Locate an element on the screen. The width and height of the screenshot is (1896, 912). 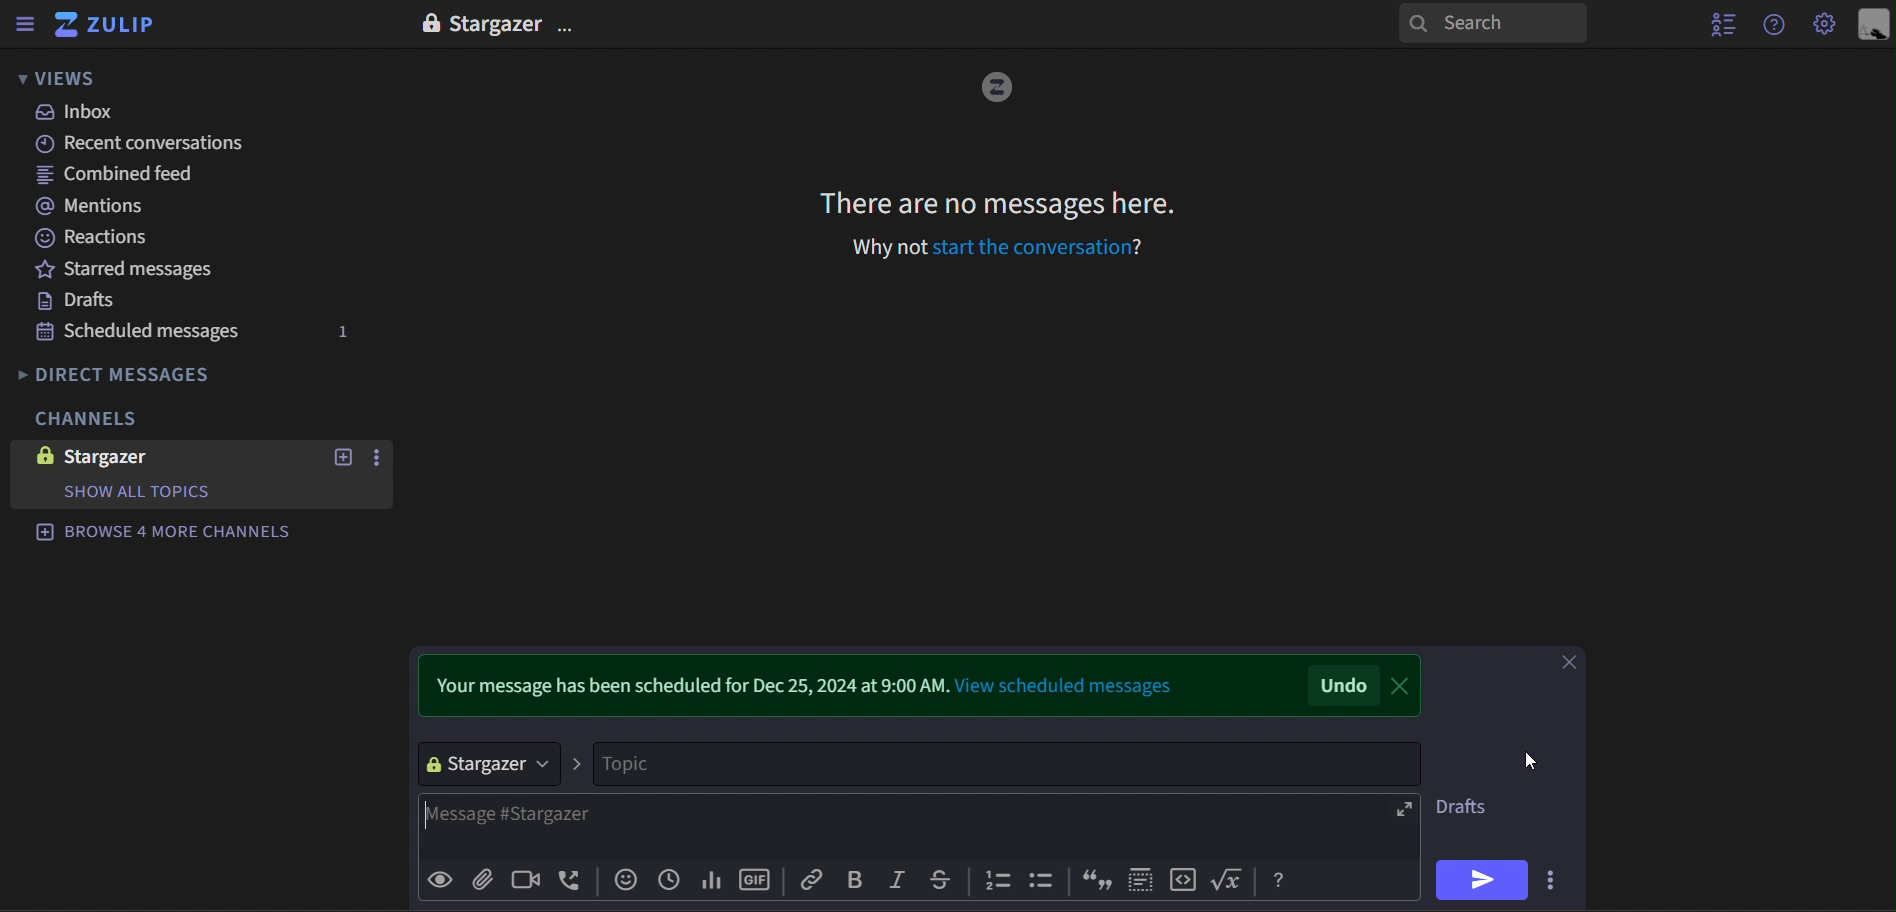
your message  has been scheduled for Dec 25,2024 at 9:00 AM is located at coordinates (686, 681).